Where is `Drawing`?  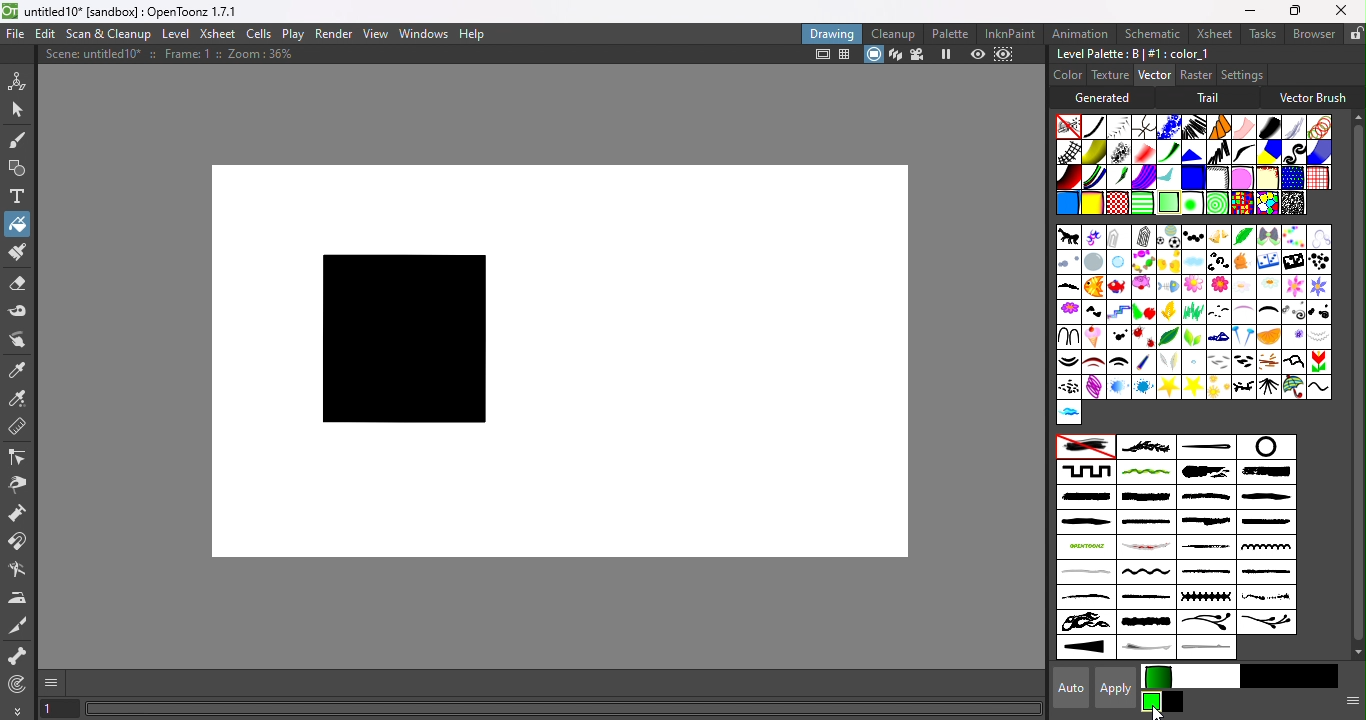 Drawing is located at coordinates (832, 33).